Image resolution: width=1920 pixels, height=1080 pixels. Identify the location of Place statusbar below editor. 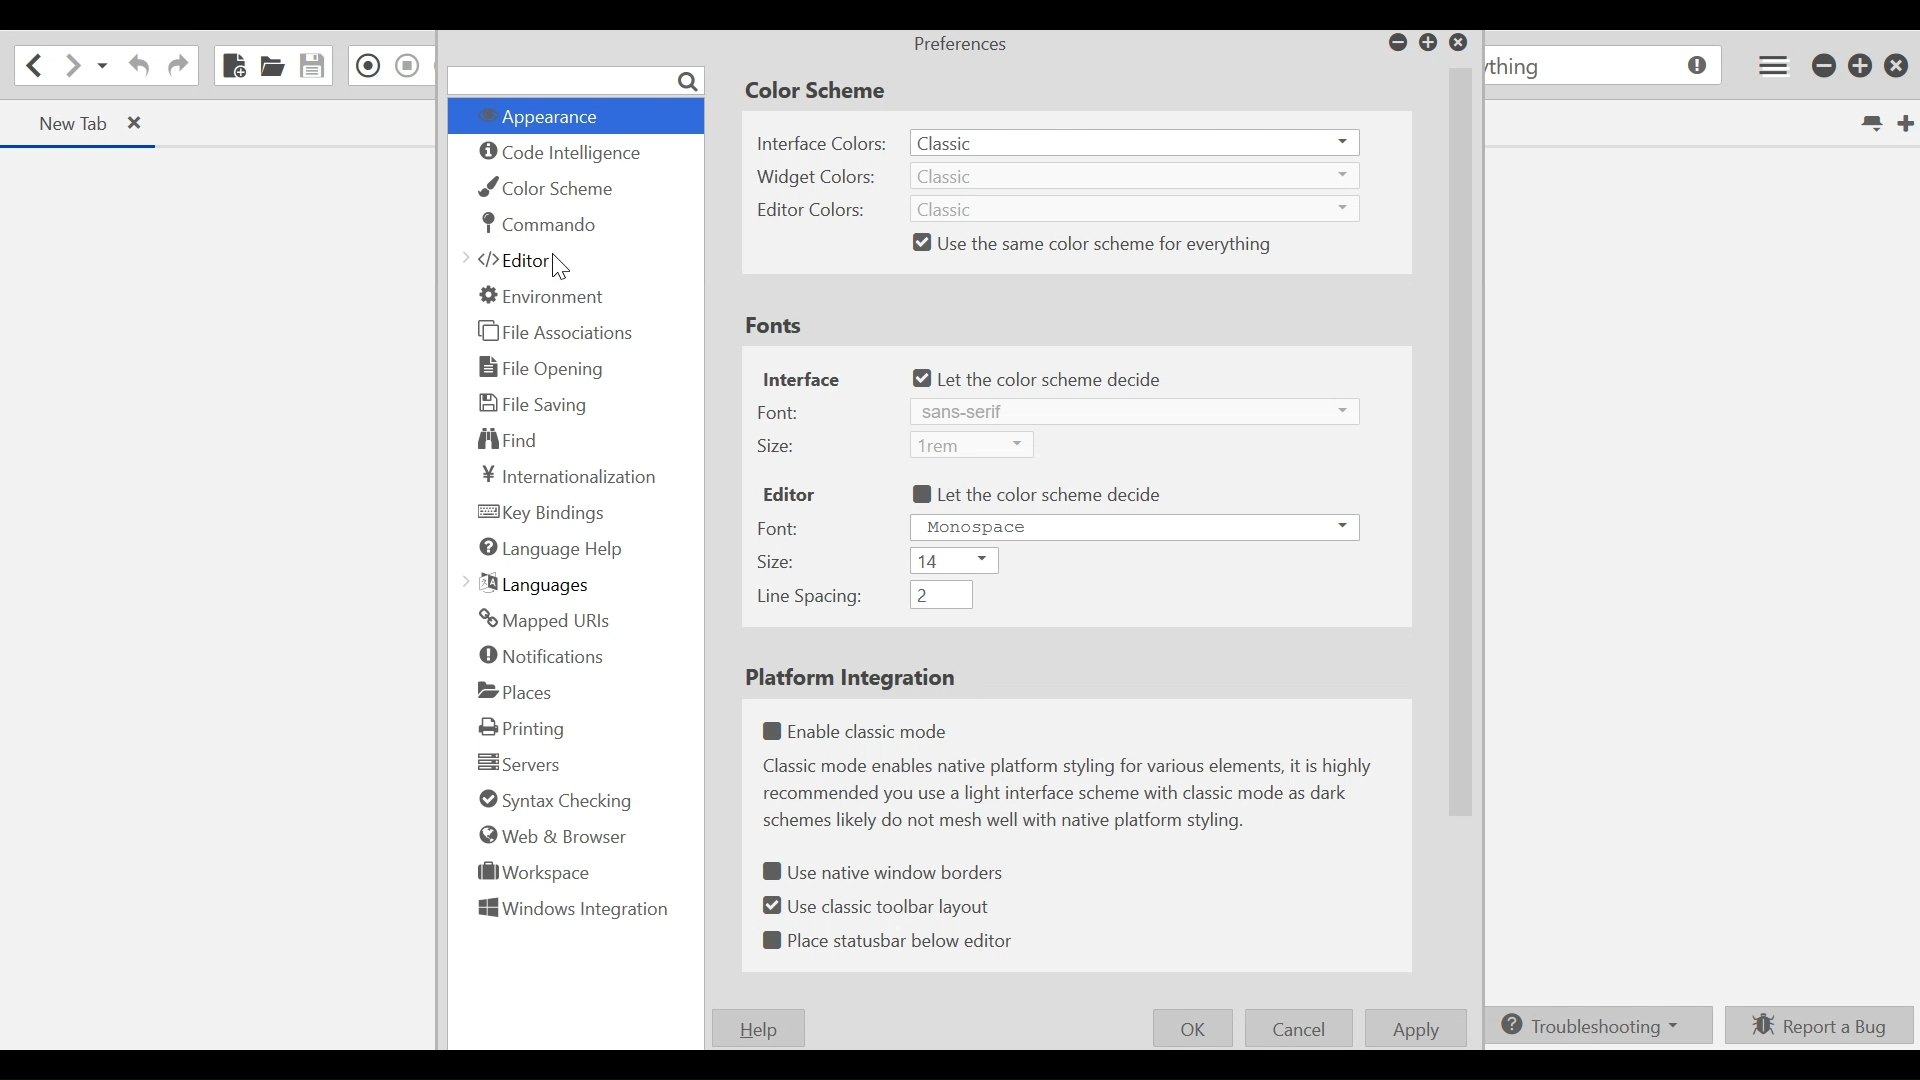
(892, 940).